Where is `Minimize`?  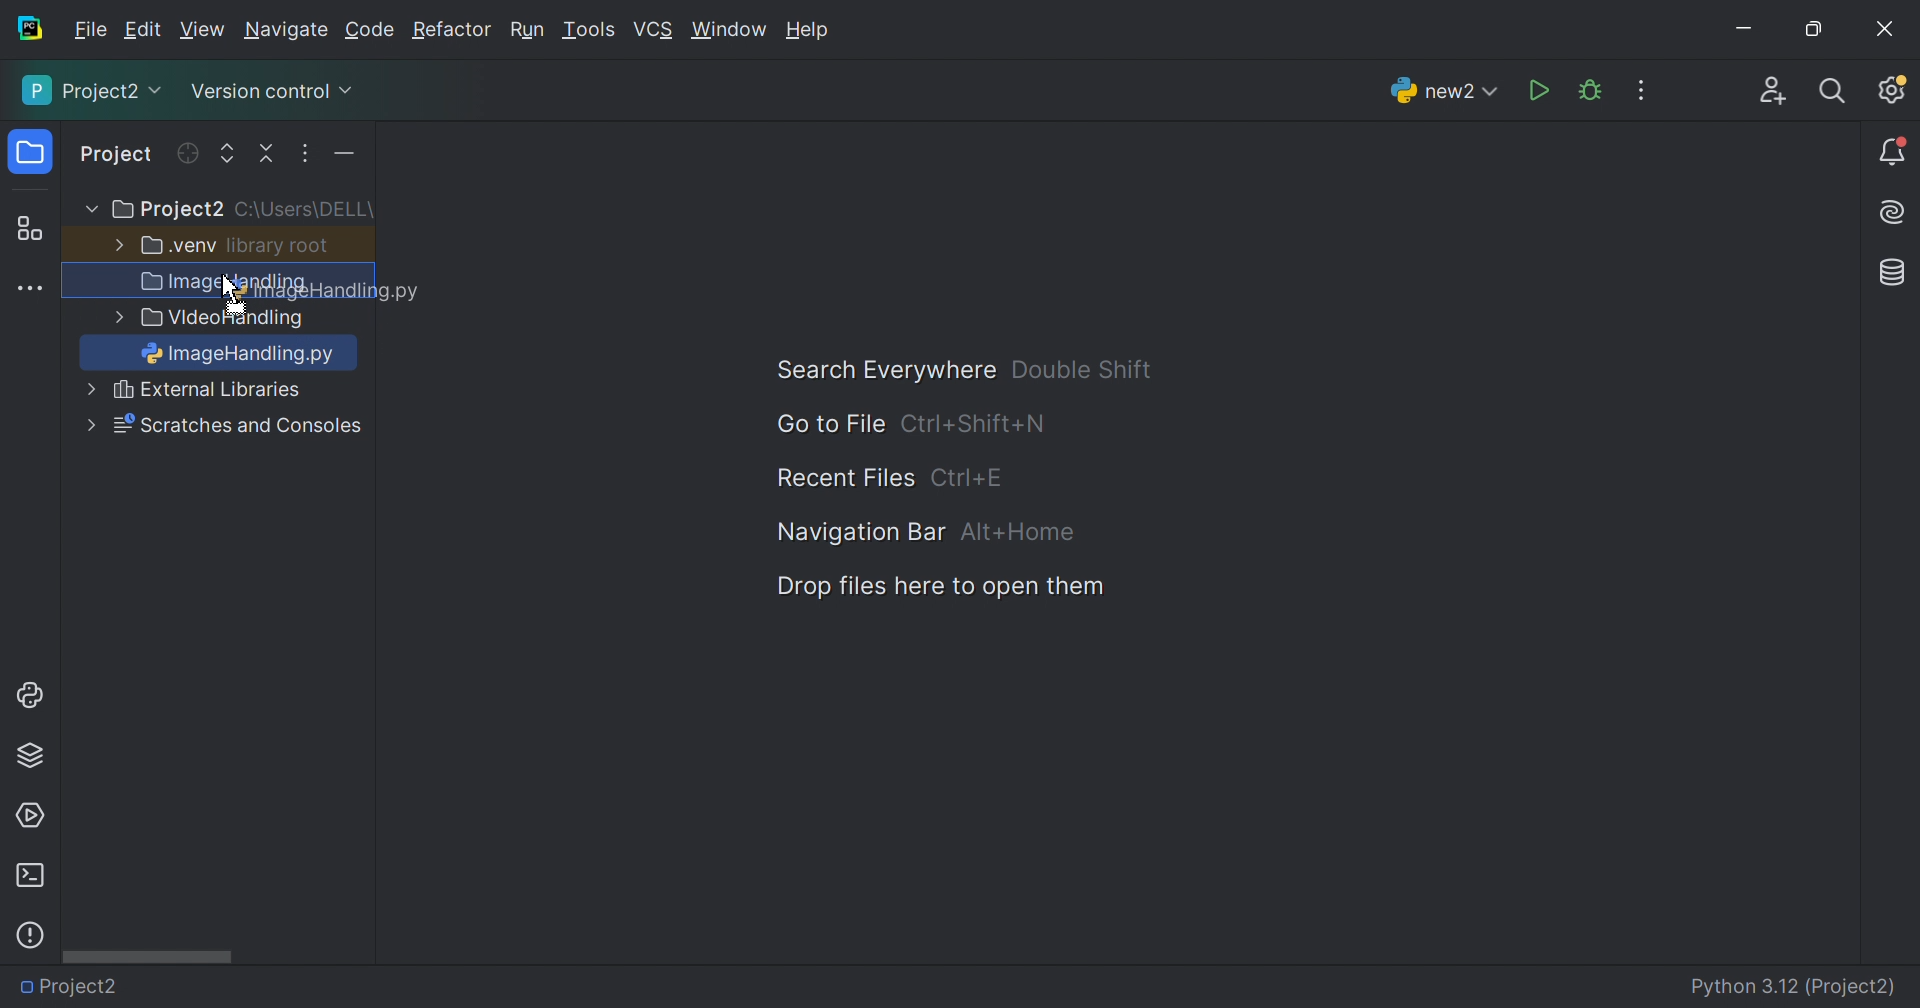 Minimize is located at coordinates (1750, 32).